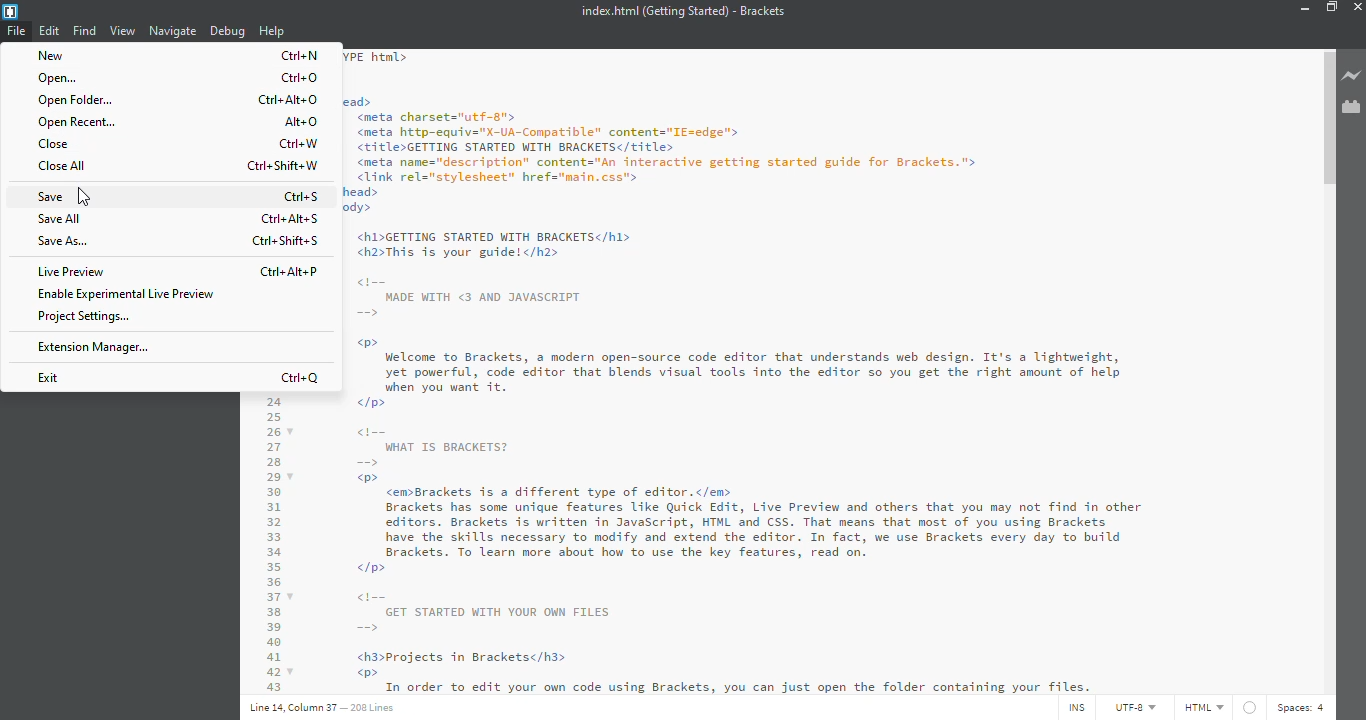  What do you see at coordinates (99, 349) in the screenshot?
I see `extension manager` at bounding box center [99, 349].